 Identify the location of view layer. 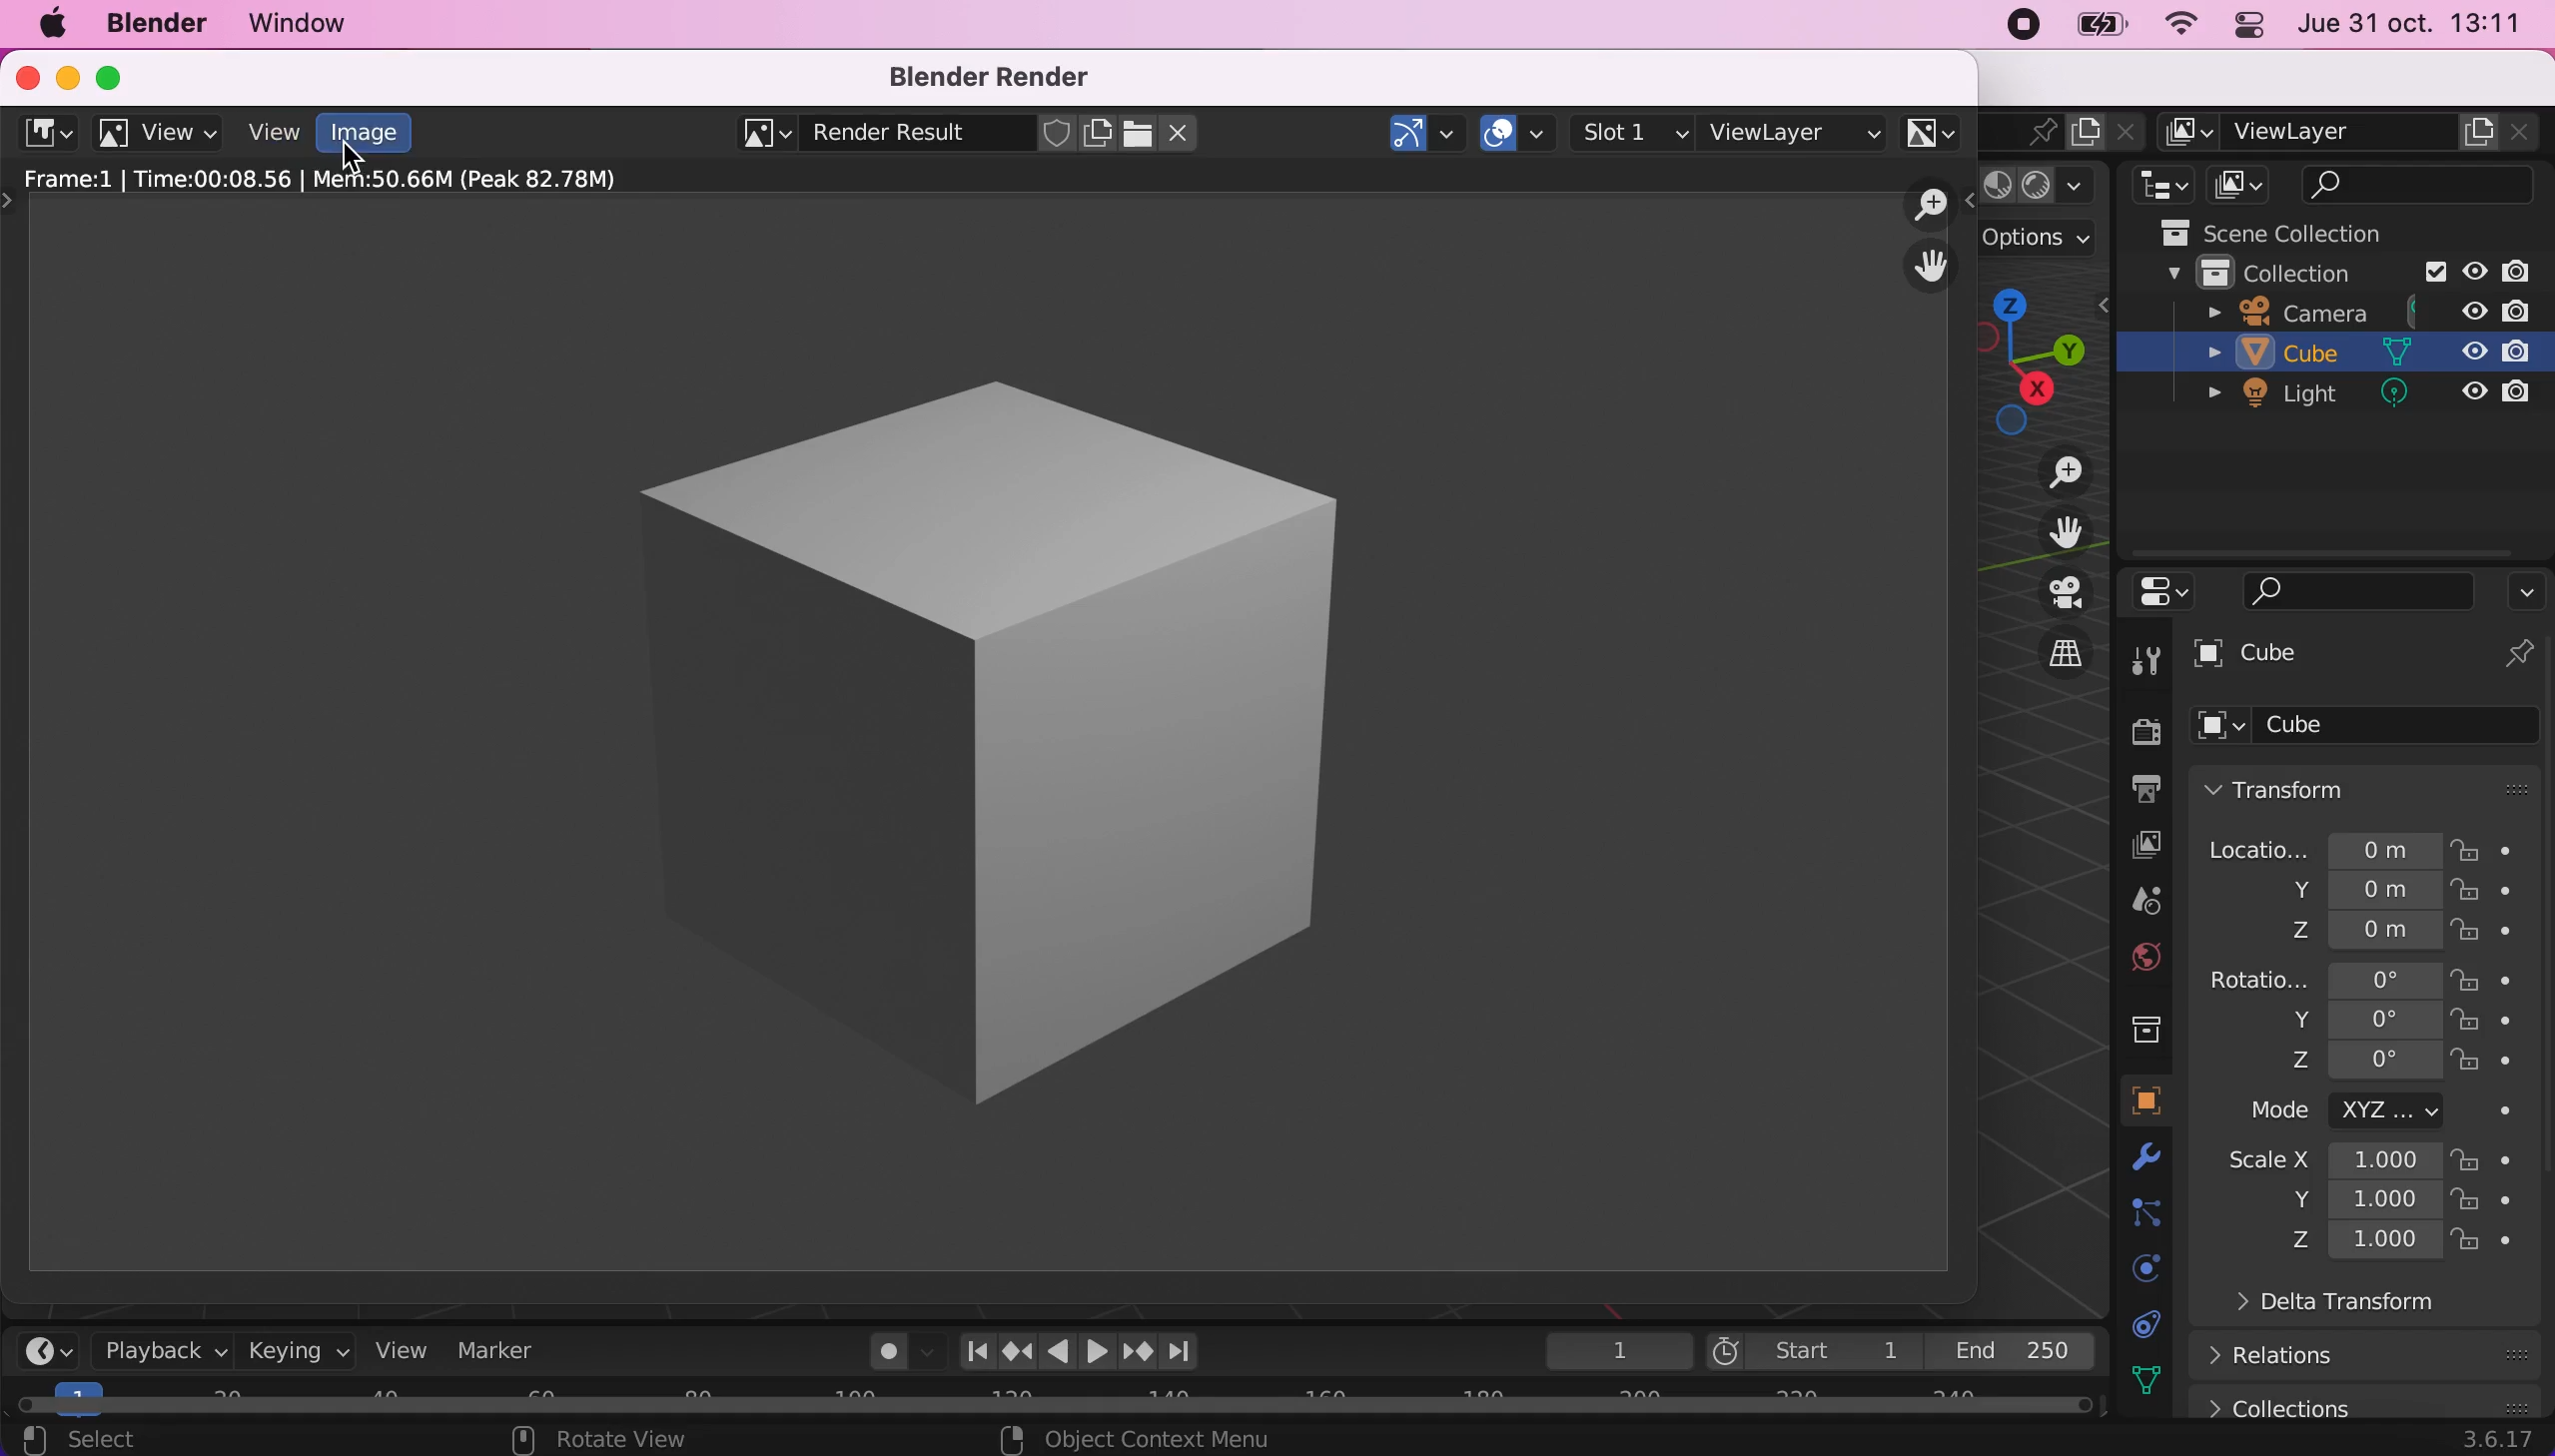
(1795, 129).